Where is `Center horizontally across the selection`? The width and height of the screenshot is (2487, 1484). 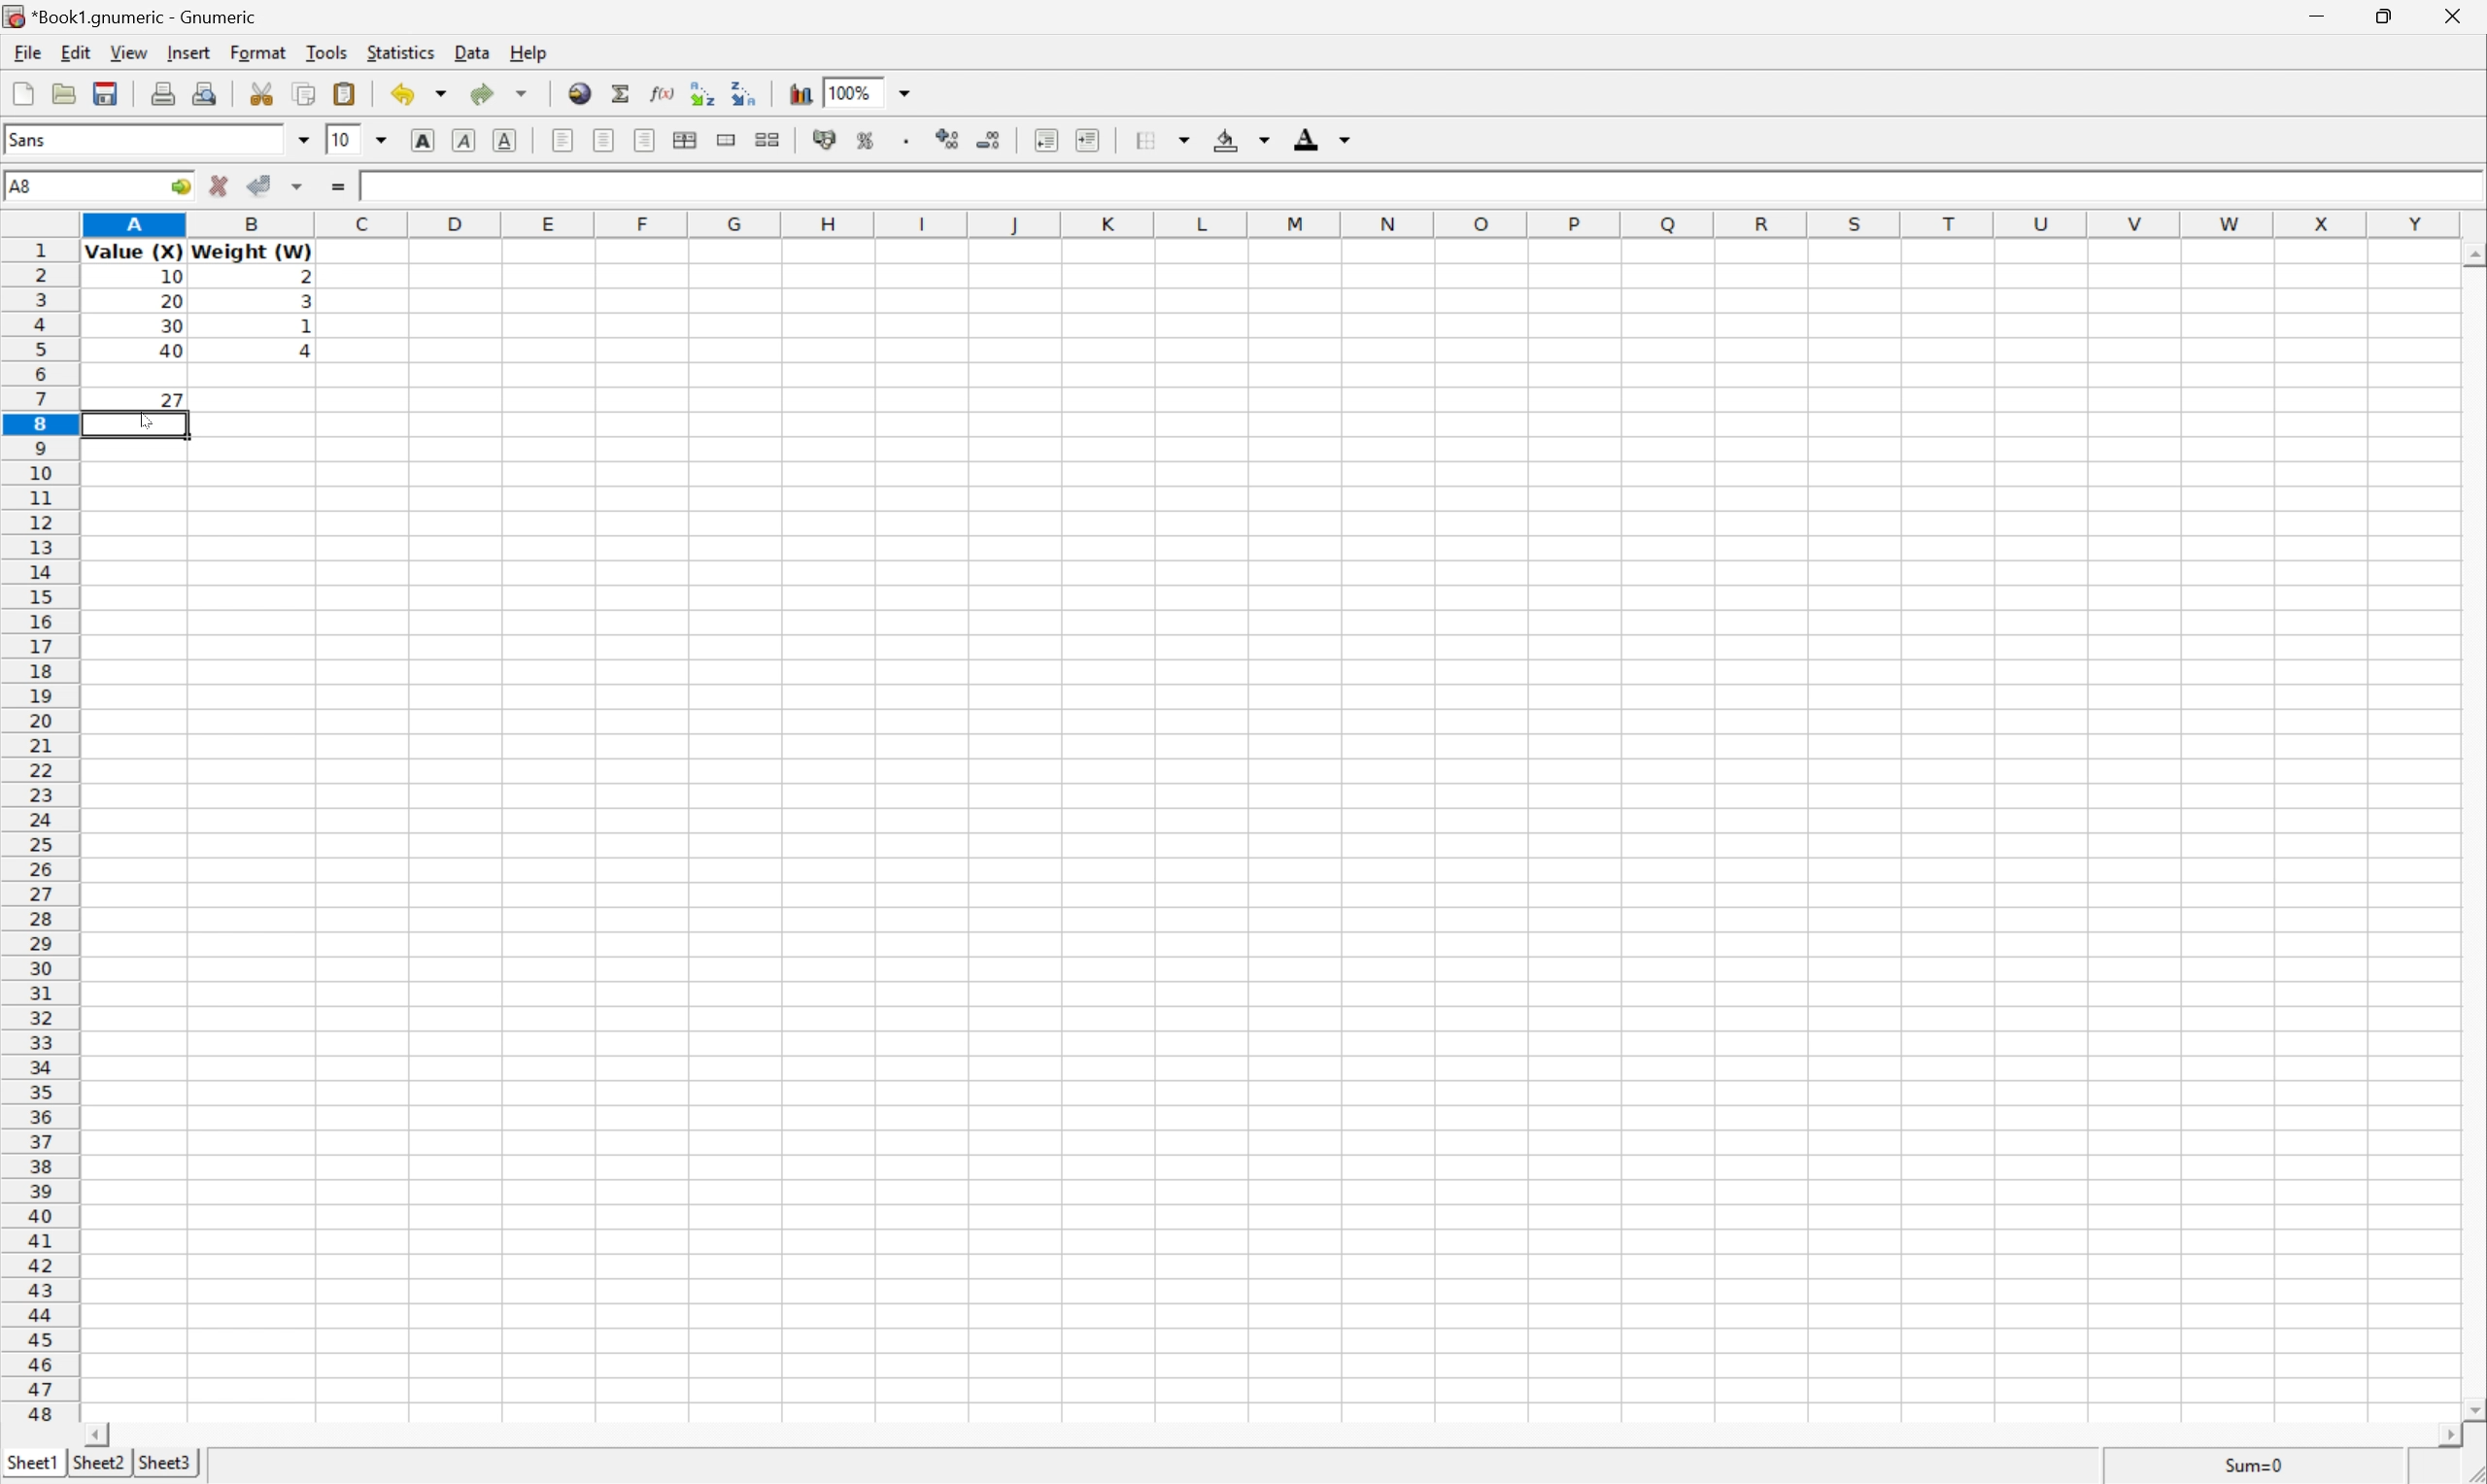
Center horizontally across the selection is located at coordinates (687, 138).